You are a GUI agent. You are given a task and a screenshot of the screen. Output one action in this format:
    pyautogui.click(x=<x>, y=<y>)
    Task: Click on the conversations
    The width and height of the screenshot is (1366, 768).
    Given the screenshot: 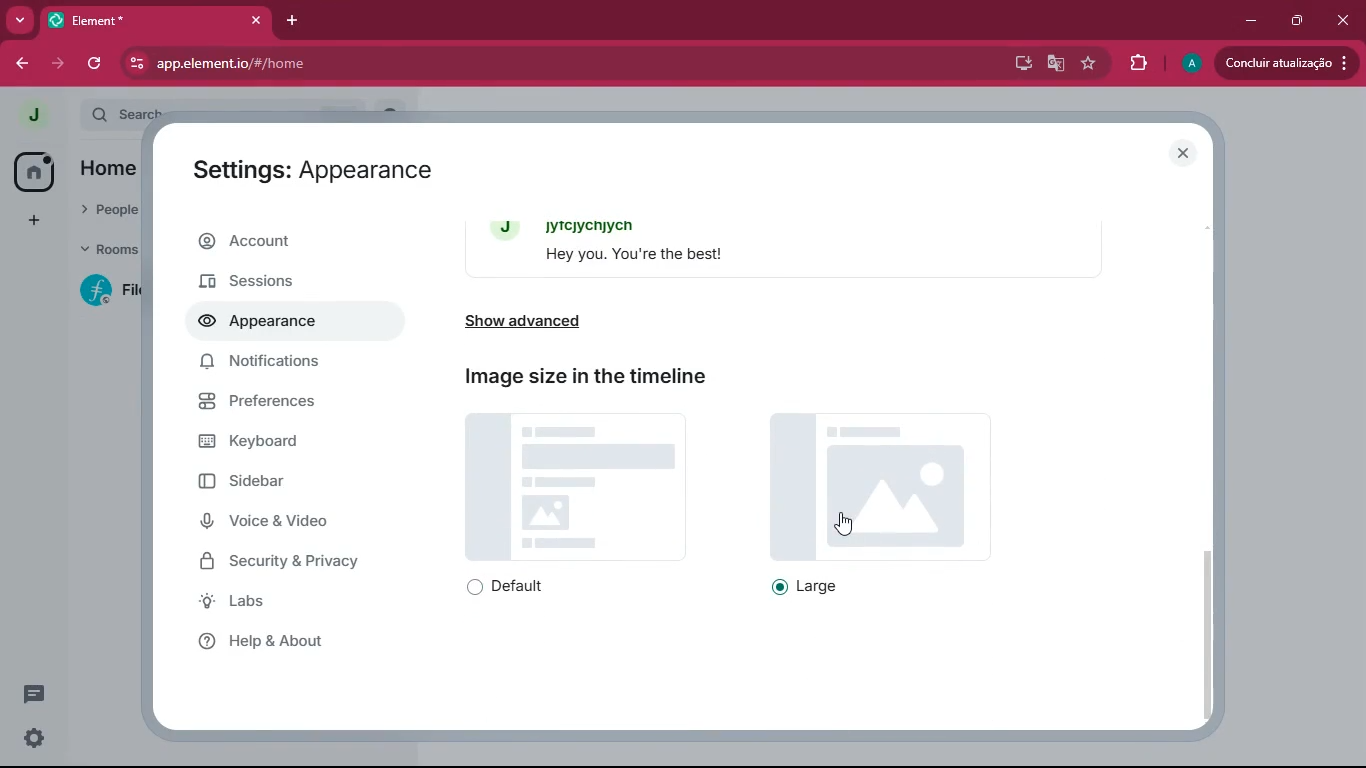 What is the action you would take?
    pyautogui.click(x=26, y=692)
    